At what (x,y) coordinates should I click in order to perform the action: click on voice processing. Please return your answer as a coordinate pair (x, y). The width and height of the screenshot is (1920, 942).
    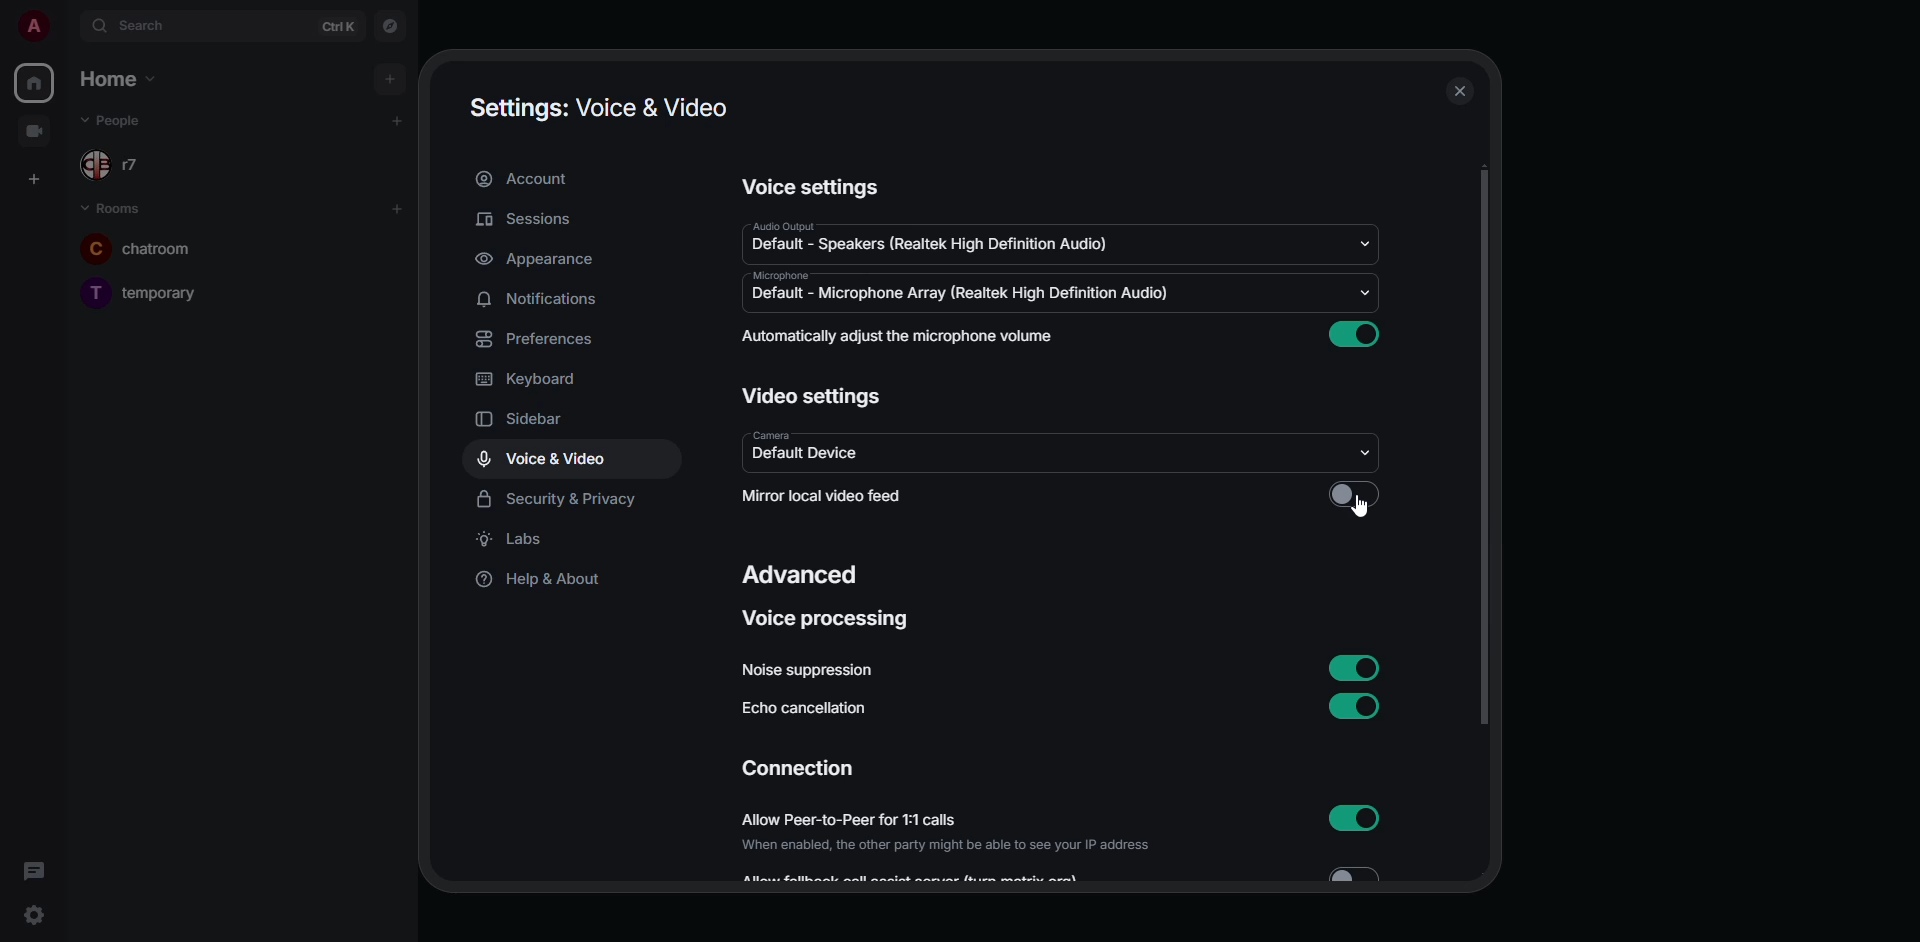
    Looking at the image, I should click on (828, 621).